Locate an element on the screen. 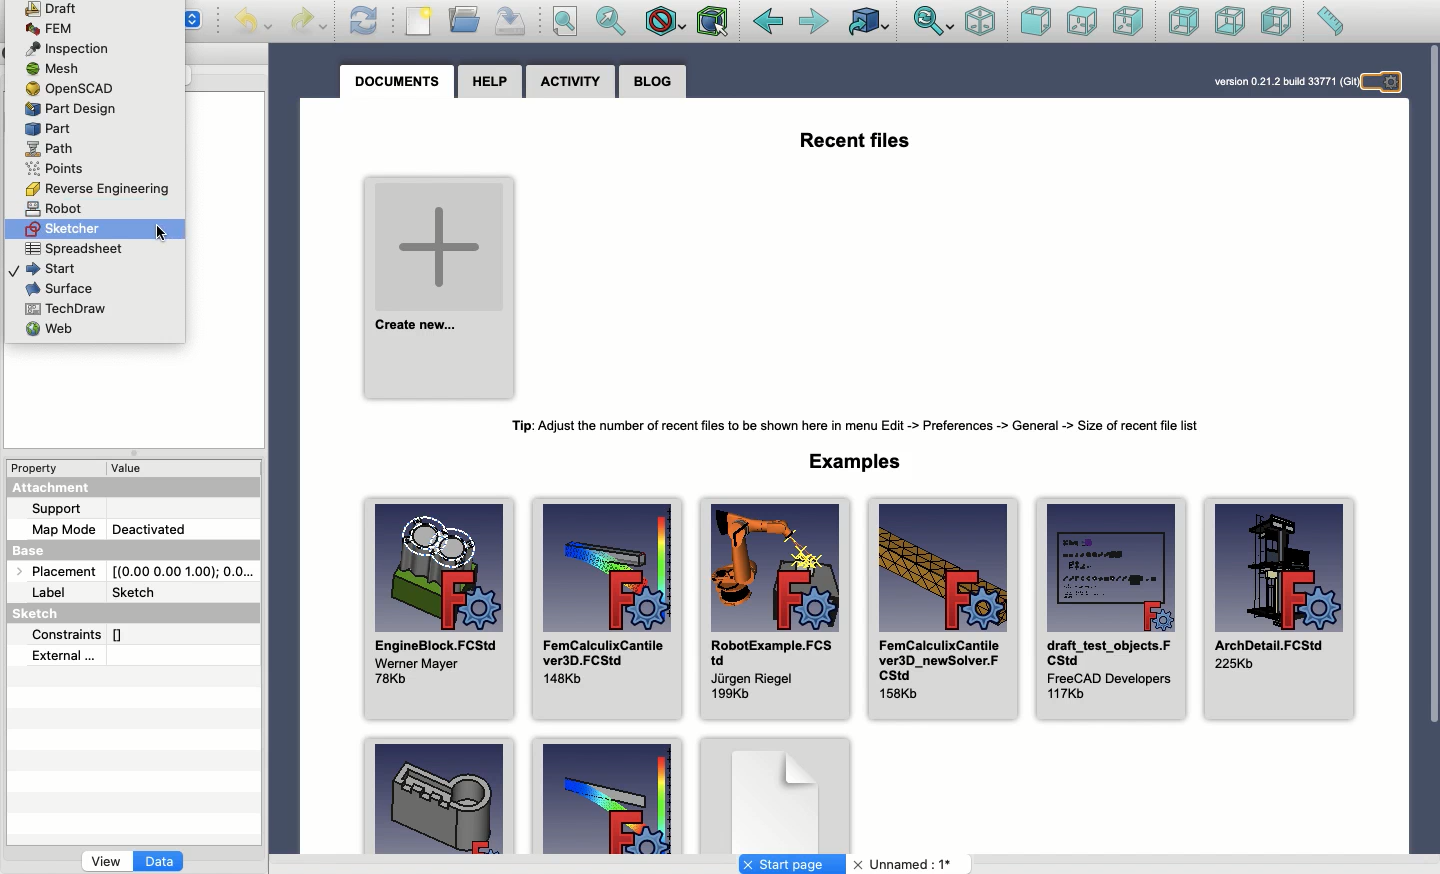 This screenshot has width=1440, height=874. Tech draw is located at coordinates (65, 308).